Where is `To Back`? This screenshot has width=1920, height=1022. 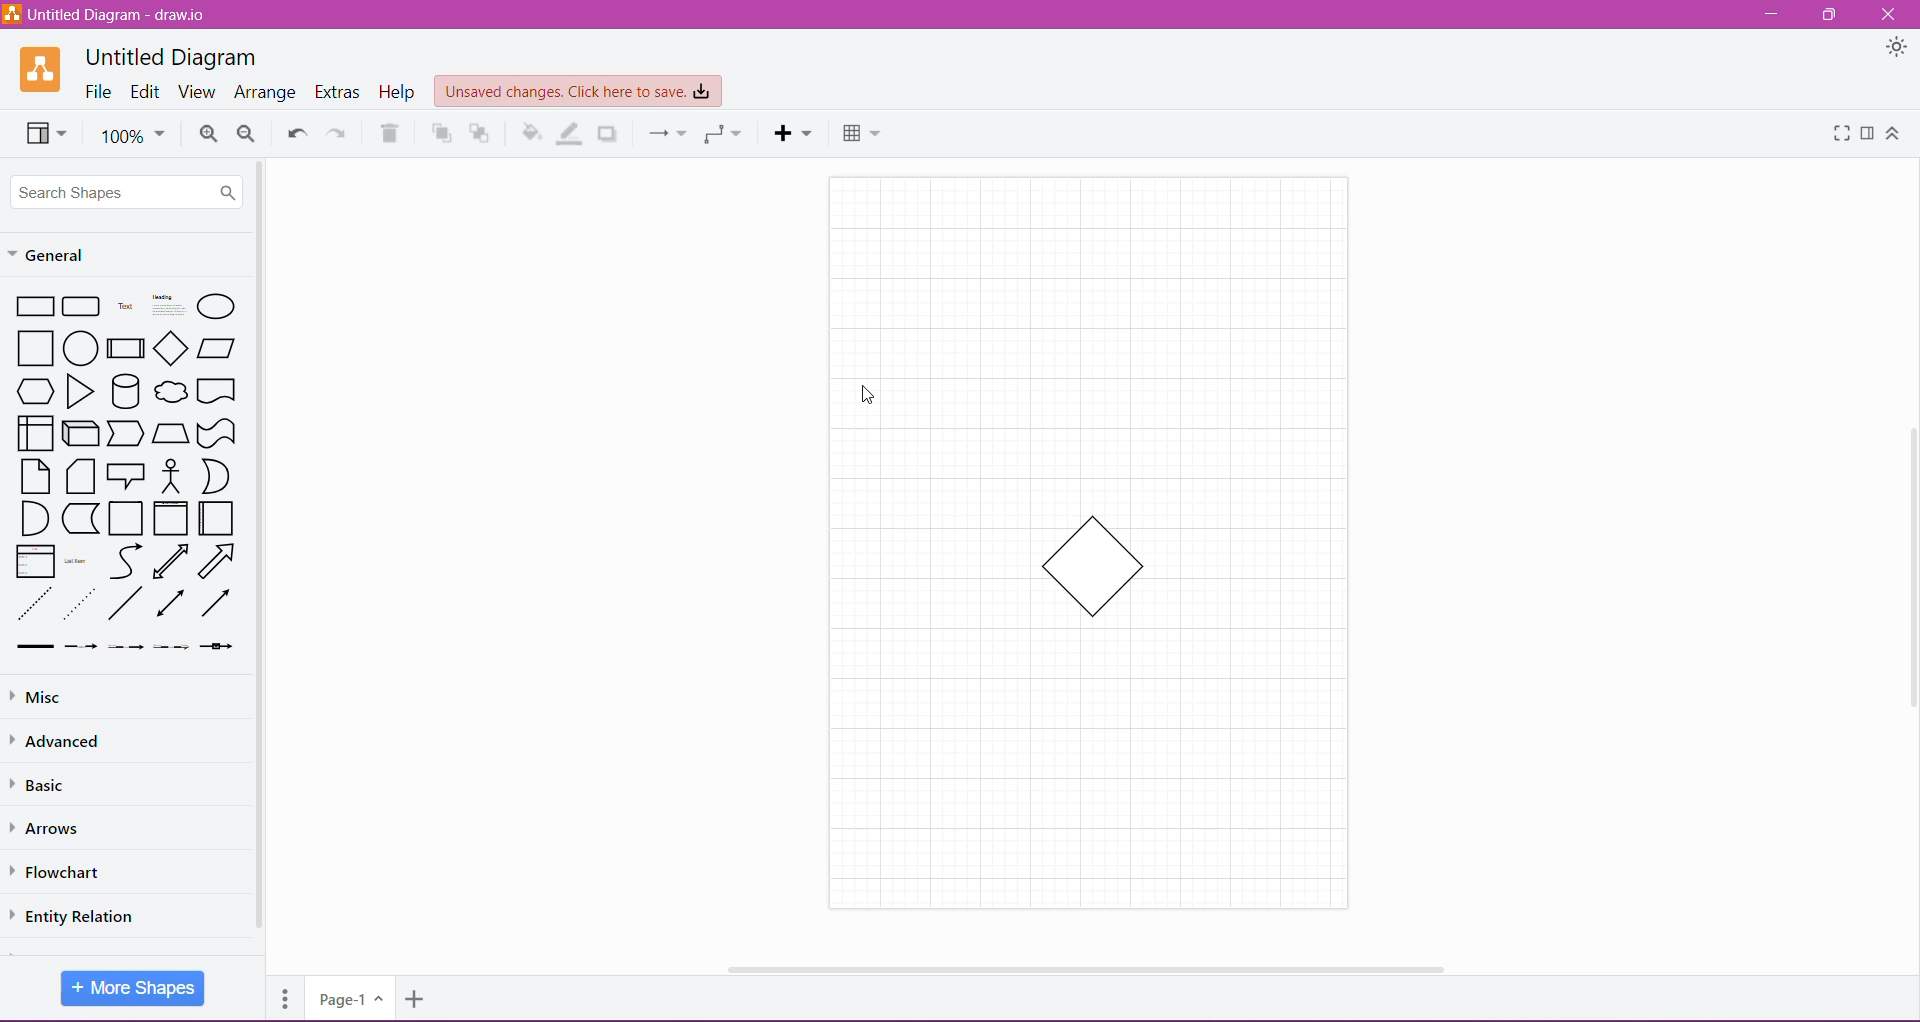 To Back is located at coordinates (483, 133).